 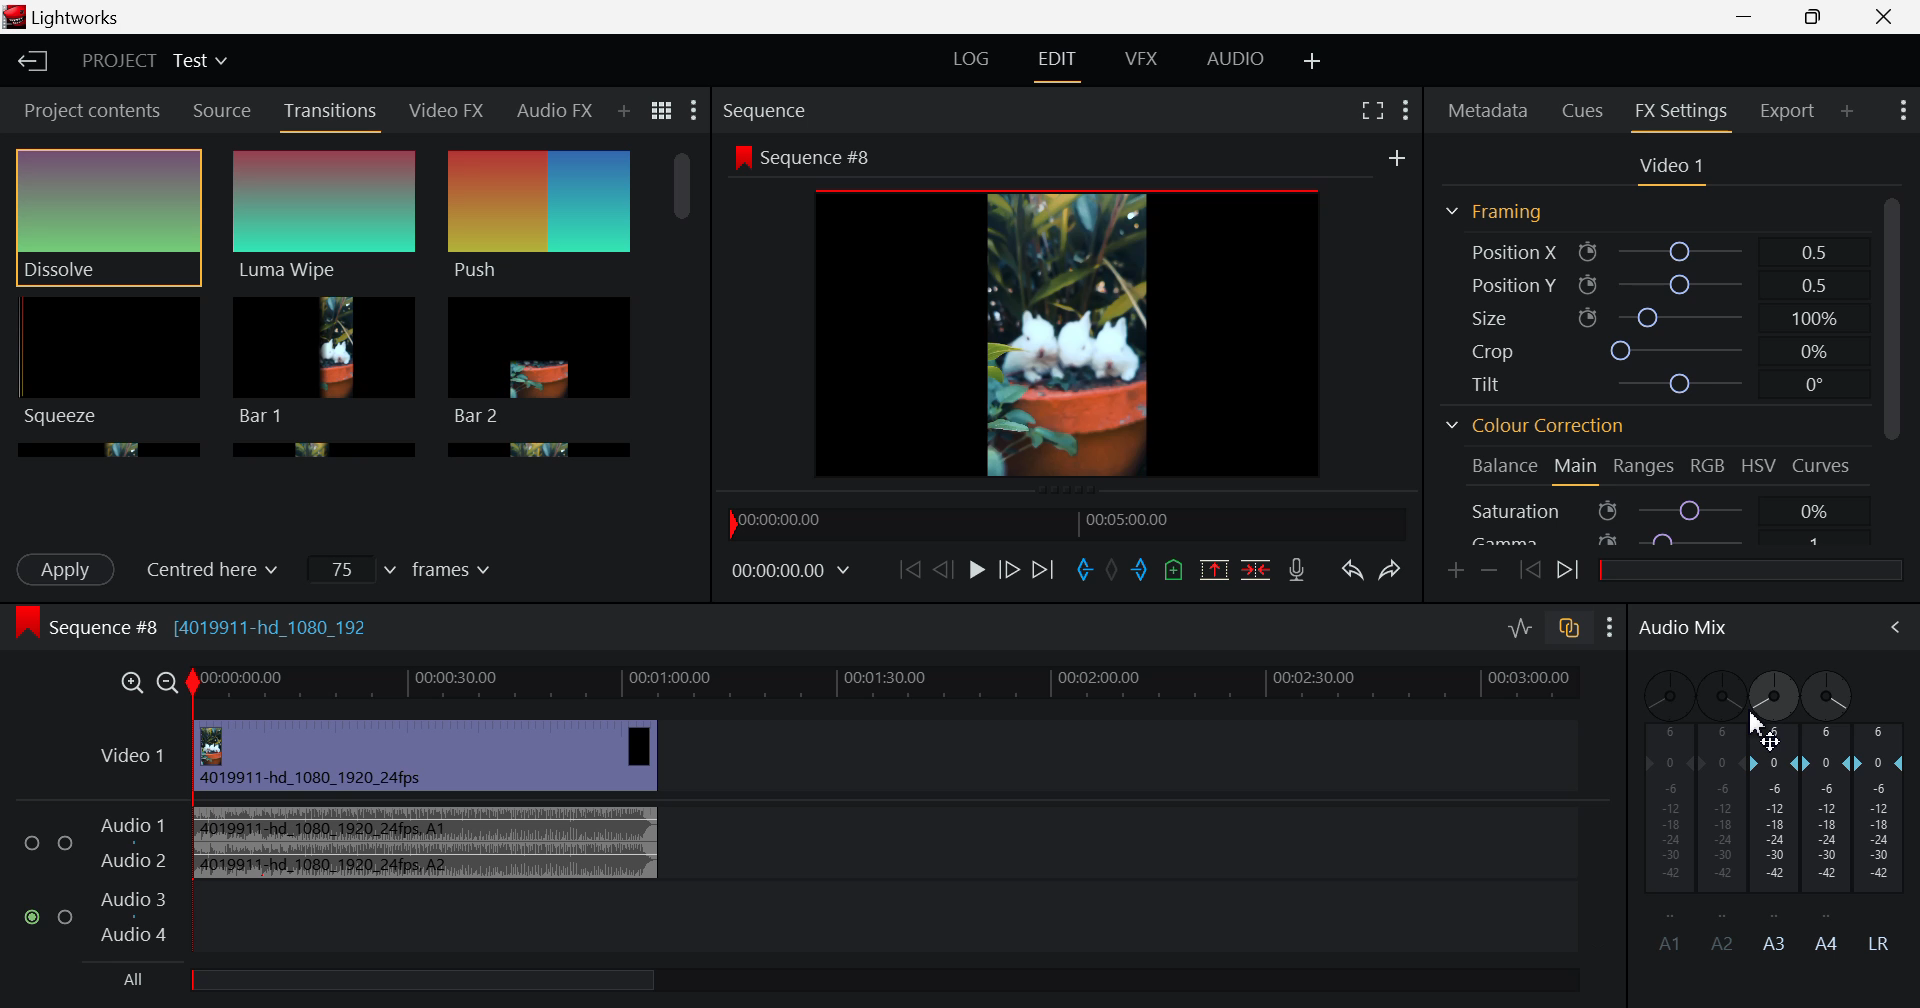 What do you see at coordinates (908, 570) in the screenshot?
I see `To start` at bounding box center [908, 570].